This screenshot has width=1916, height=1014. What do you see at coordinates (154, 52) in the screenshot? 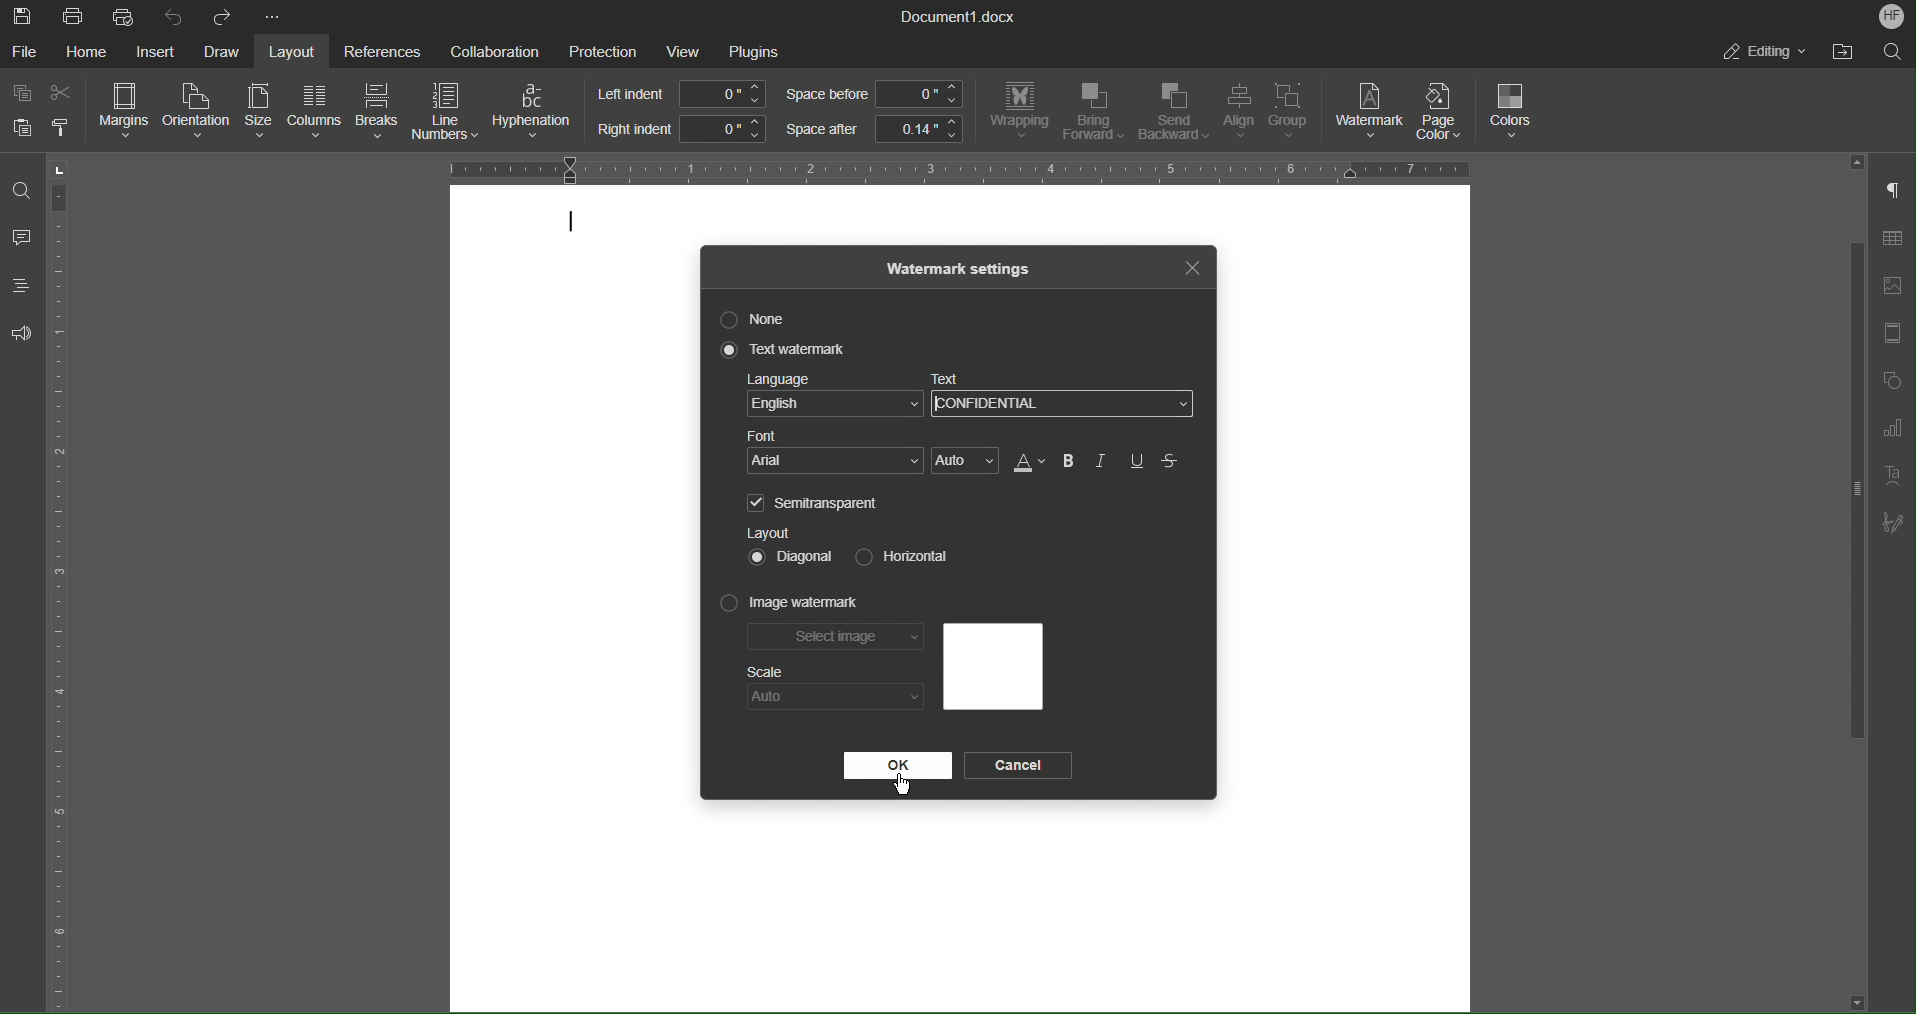
I see `Insert` at bounding box center [154, 52].